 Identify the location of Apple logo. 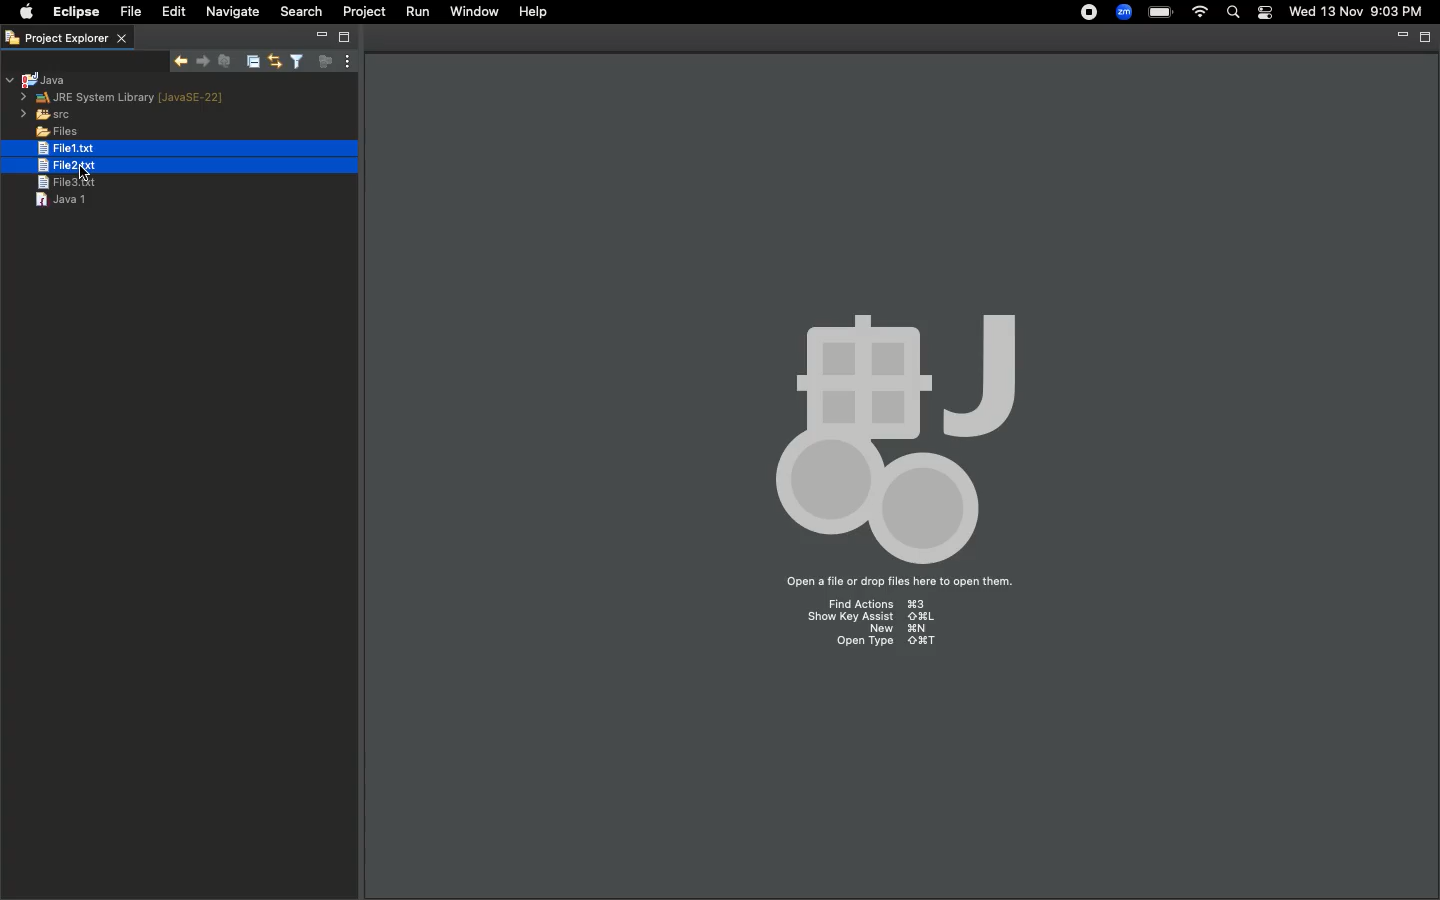
(22, 14).